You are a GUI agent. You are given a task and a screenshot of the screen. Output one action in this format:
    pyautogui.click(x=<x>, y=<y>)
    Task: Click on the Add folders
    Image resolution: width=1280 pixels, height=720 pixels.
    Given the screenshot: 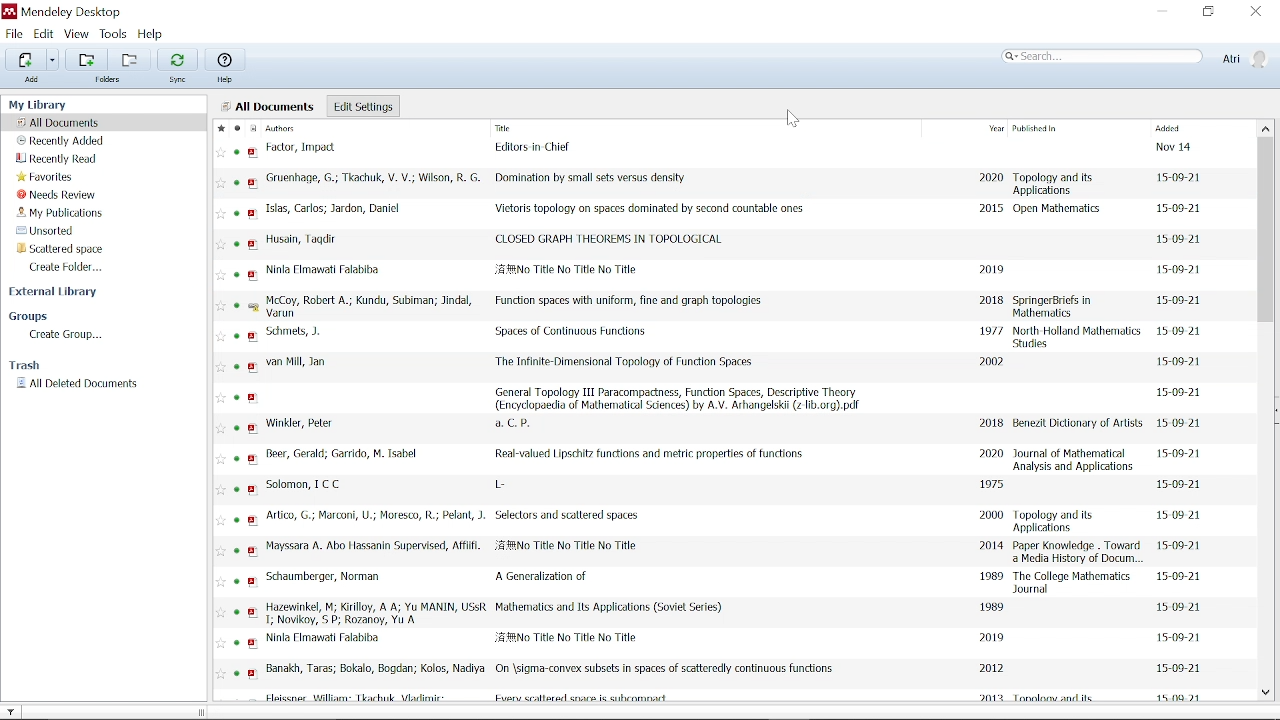 What is the action you would take?
    pyautogui.click(x=126, y=60)
    